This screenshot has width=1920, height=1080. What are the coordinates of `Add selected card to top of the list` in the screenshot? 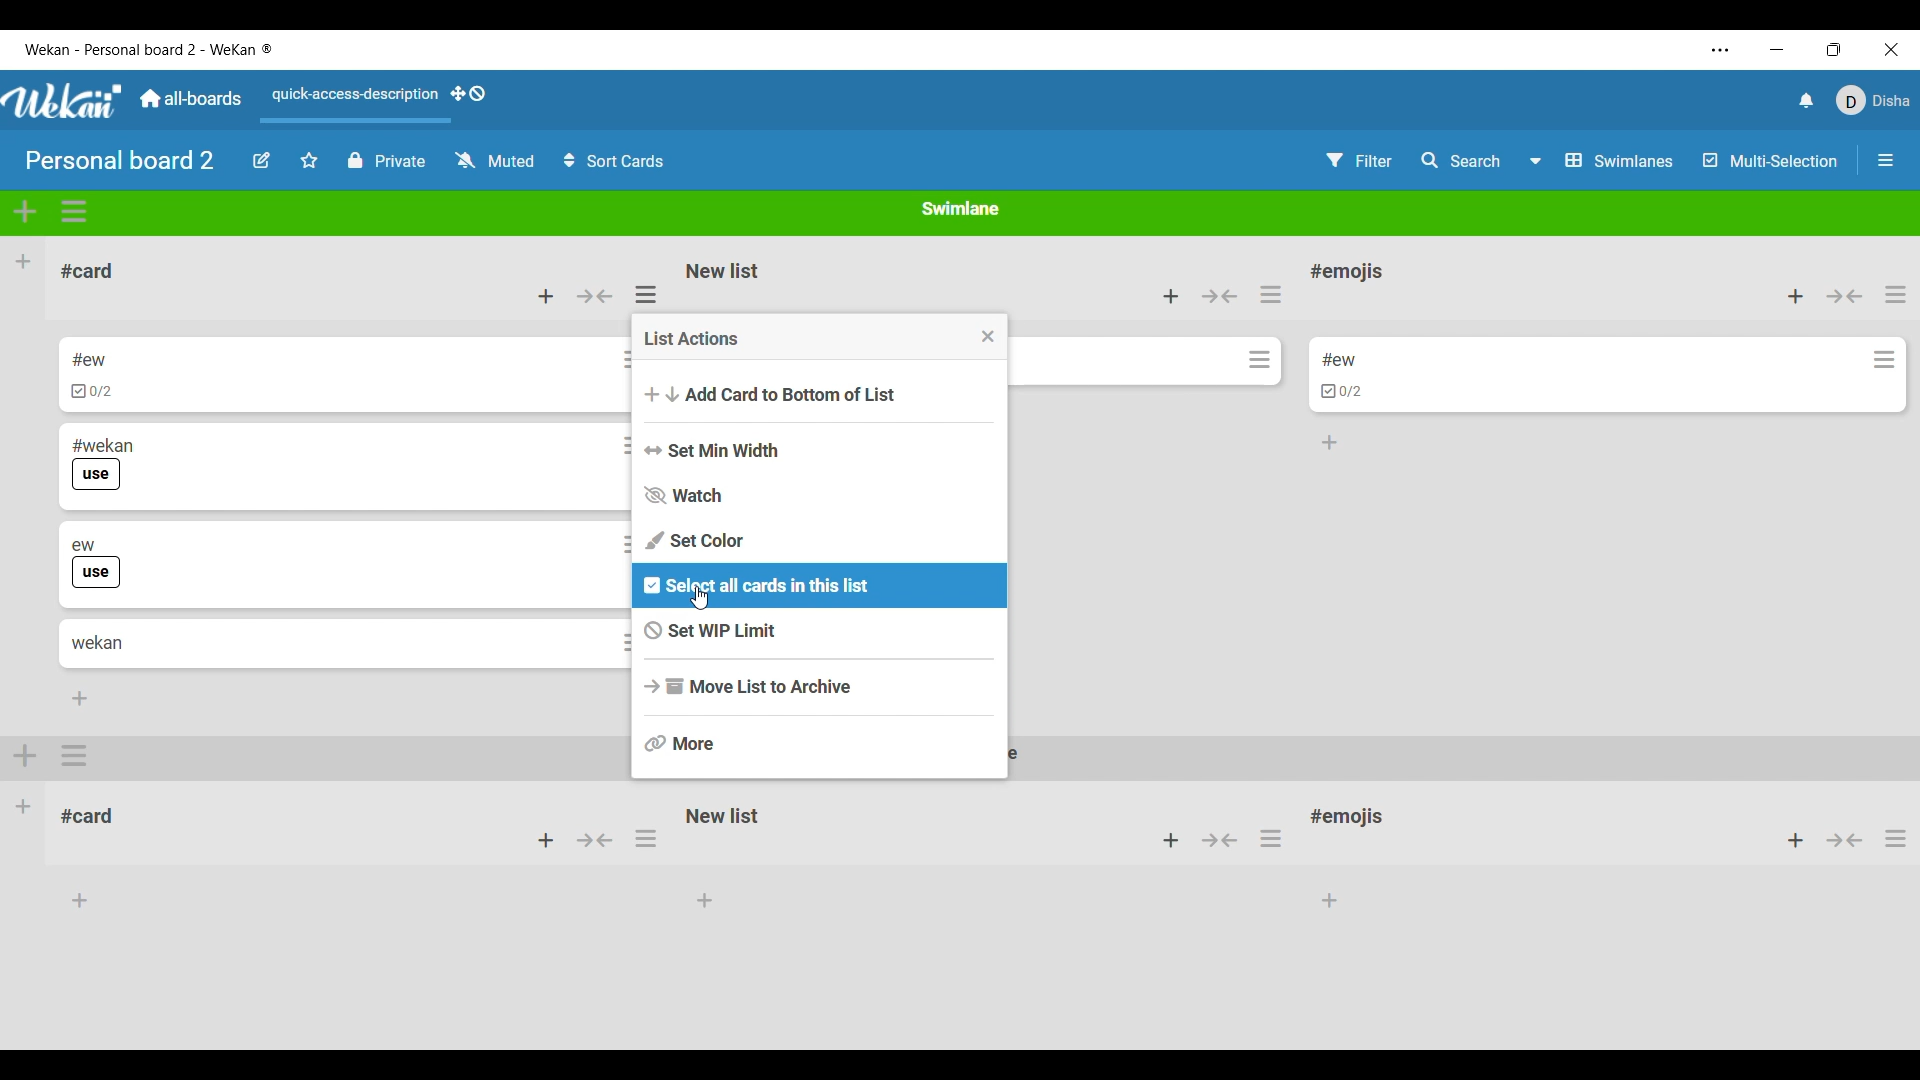 It's located at (1796, 296).